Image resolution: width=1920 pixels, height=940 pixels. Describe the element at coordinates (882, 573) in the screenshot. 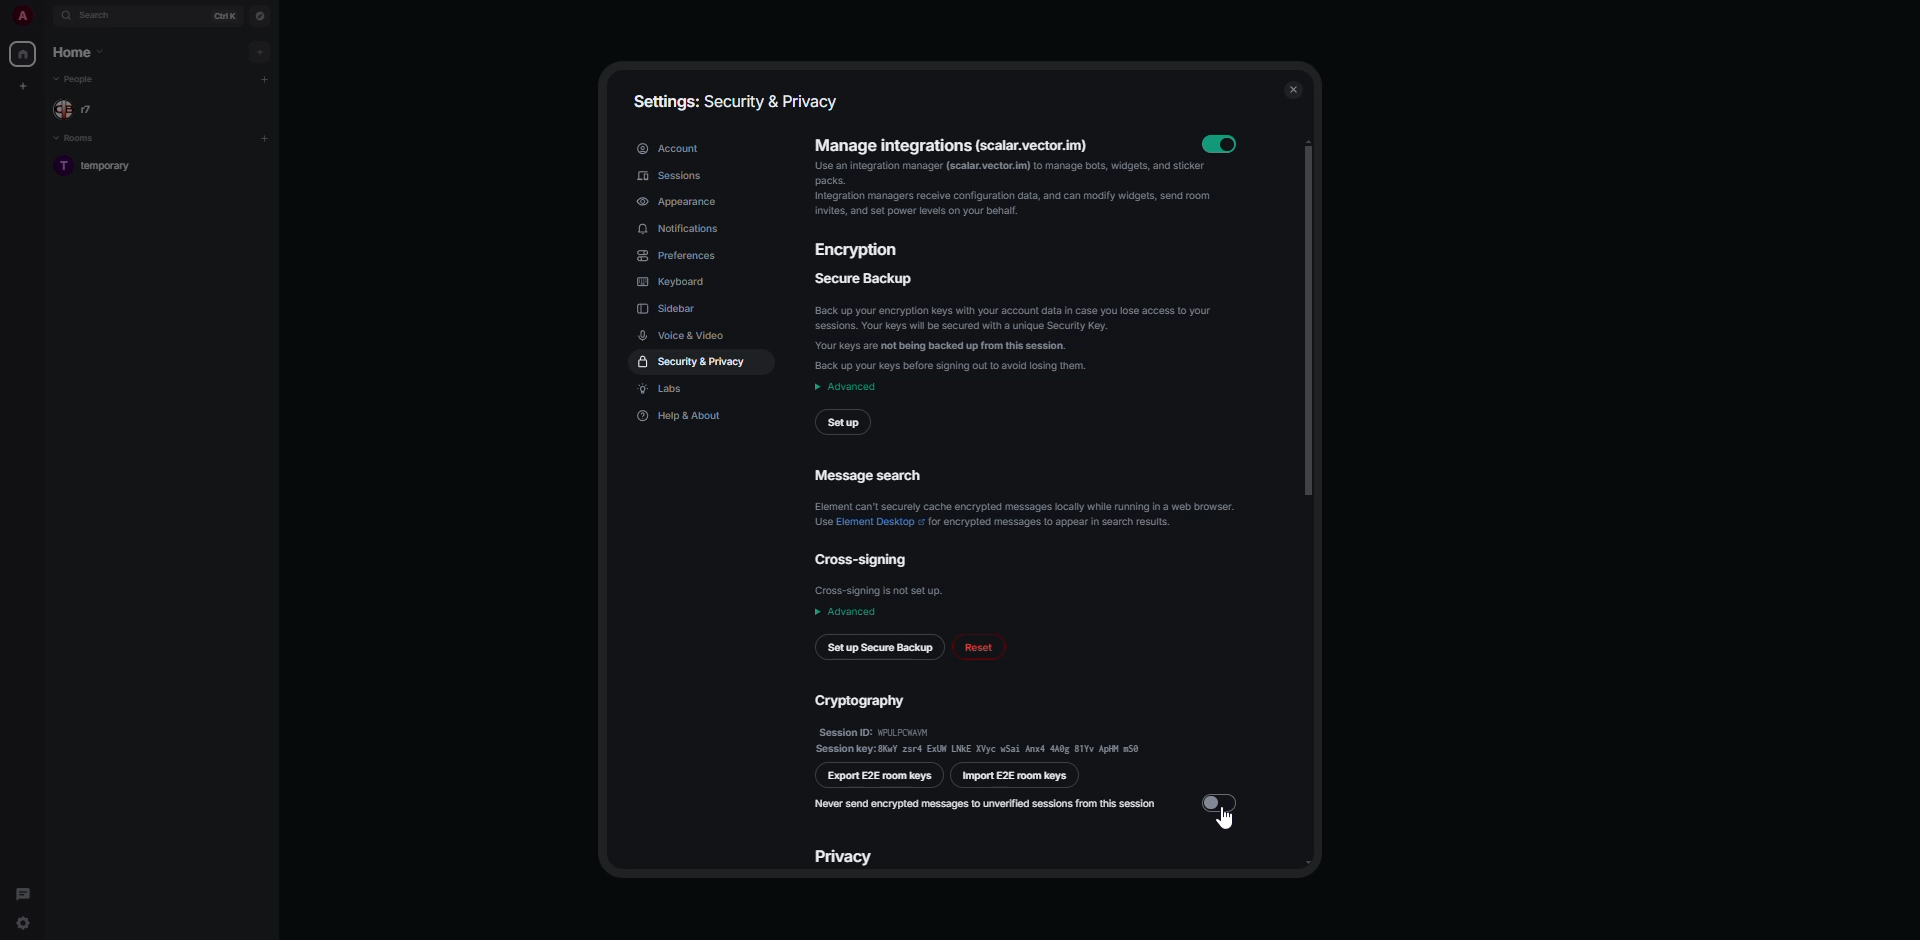

I see `cross-signing` at that location.